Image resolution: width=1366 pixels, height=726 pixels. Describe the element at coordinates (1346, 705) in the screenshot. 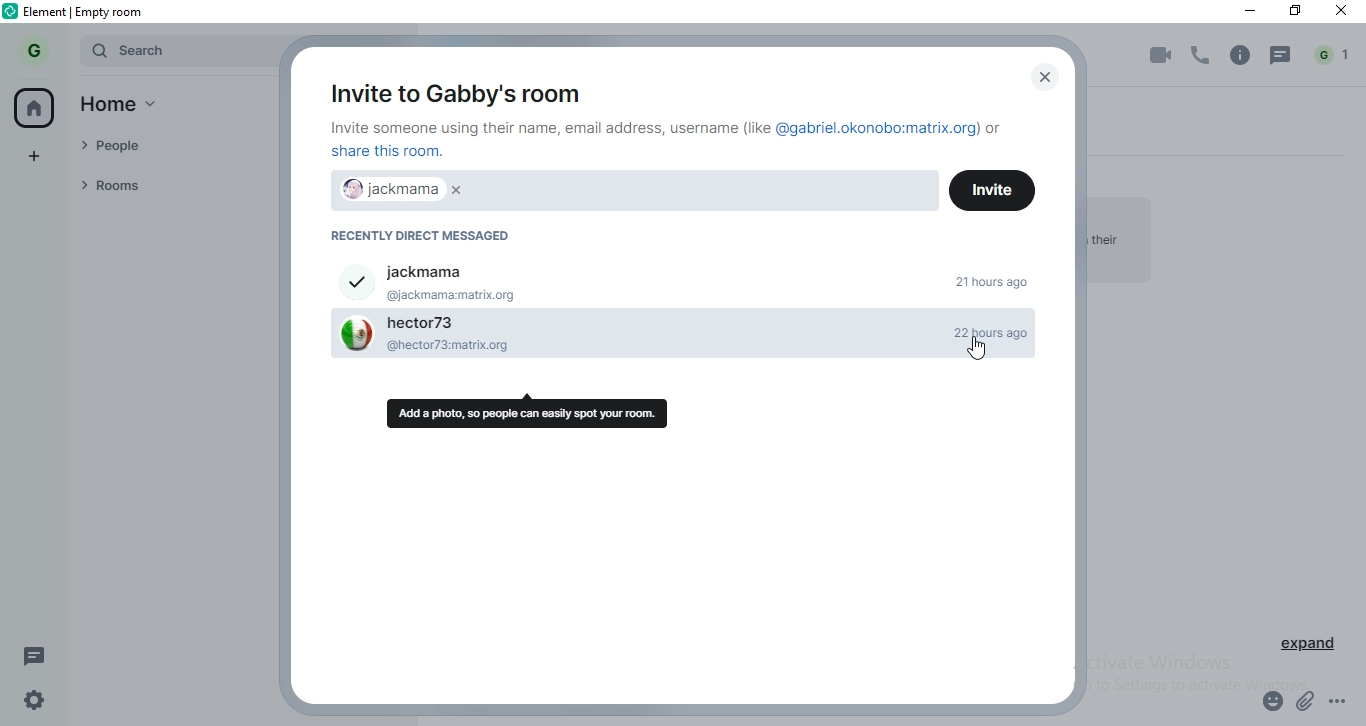

I see `options` at that location.